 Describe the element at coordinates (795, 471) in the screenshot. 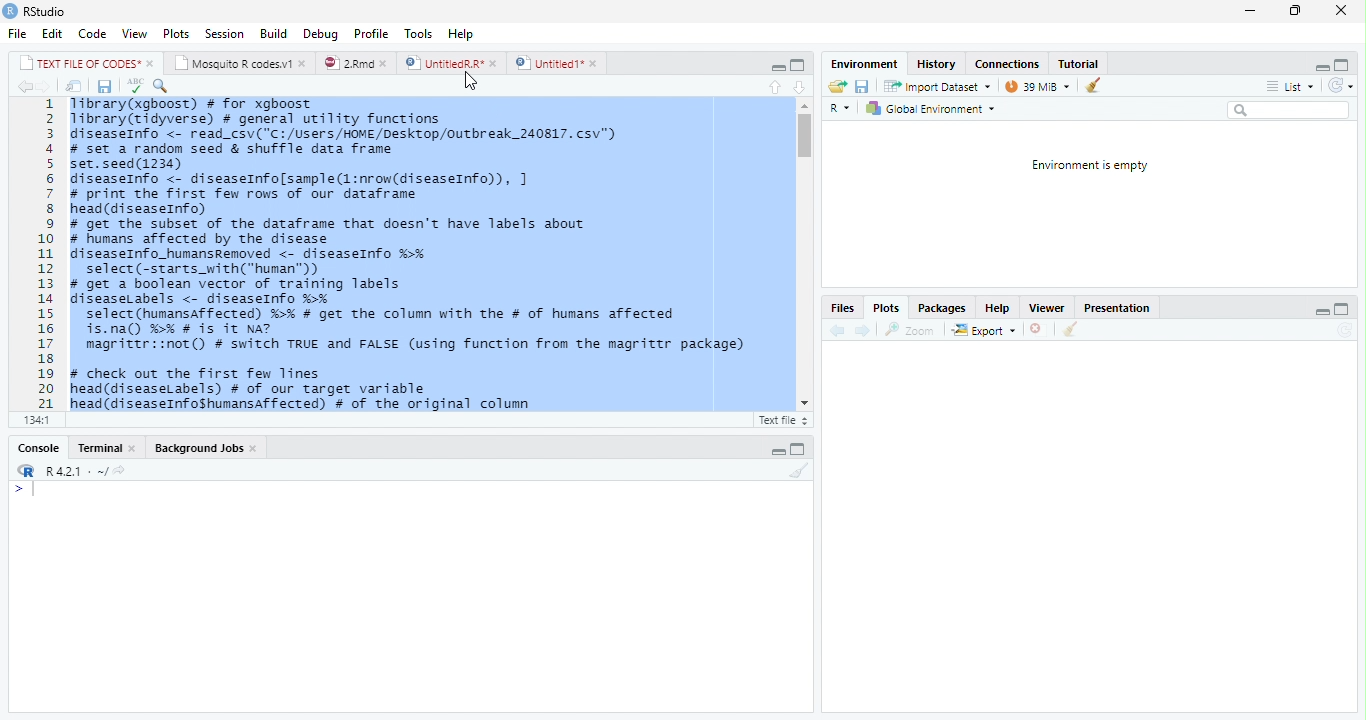

I see `Clean` at that location.